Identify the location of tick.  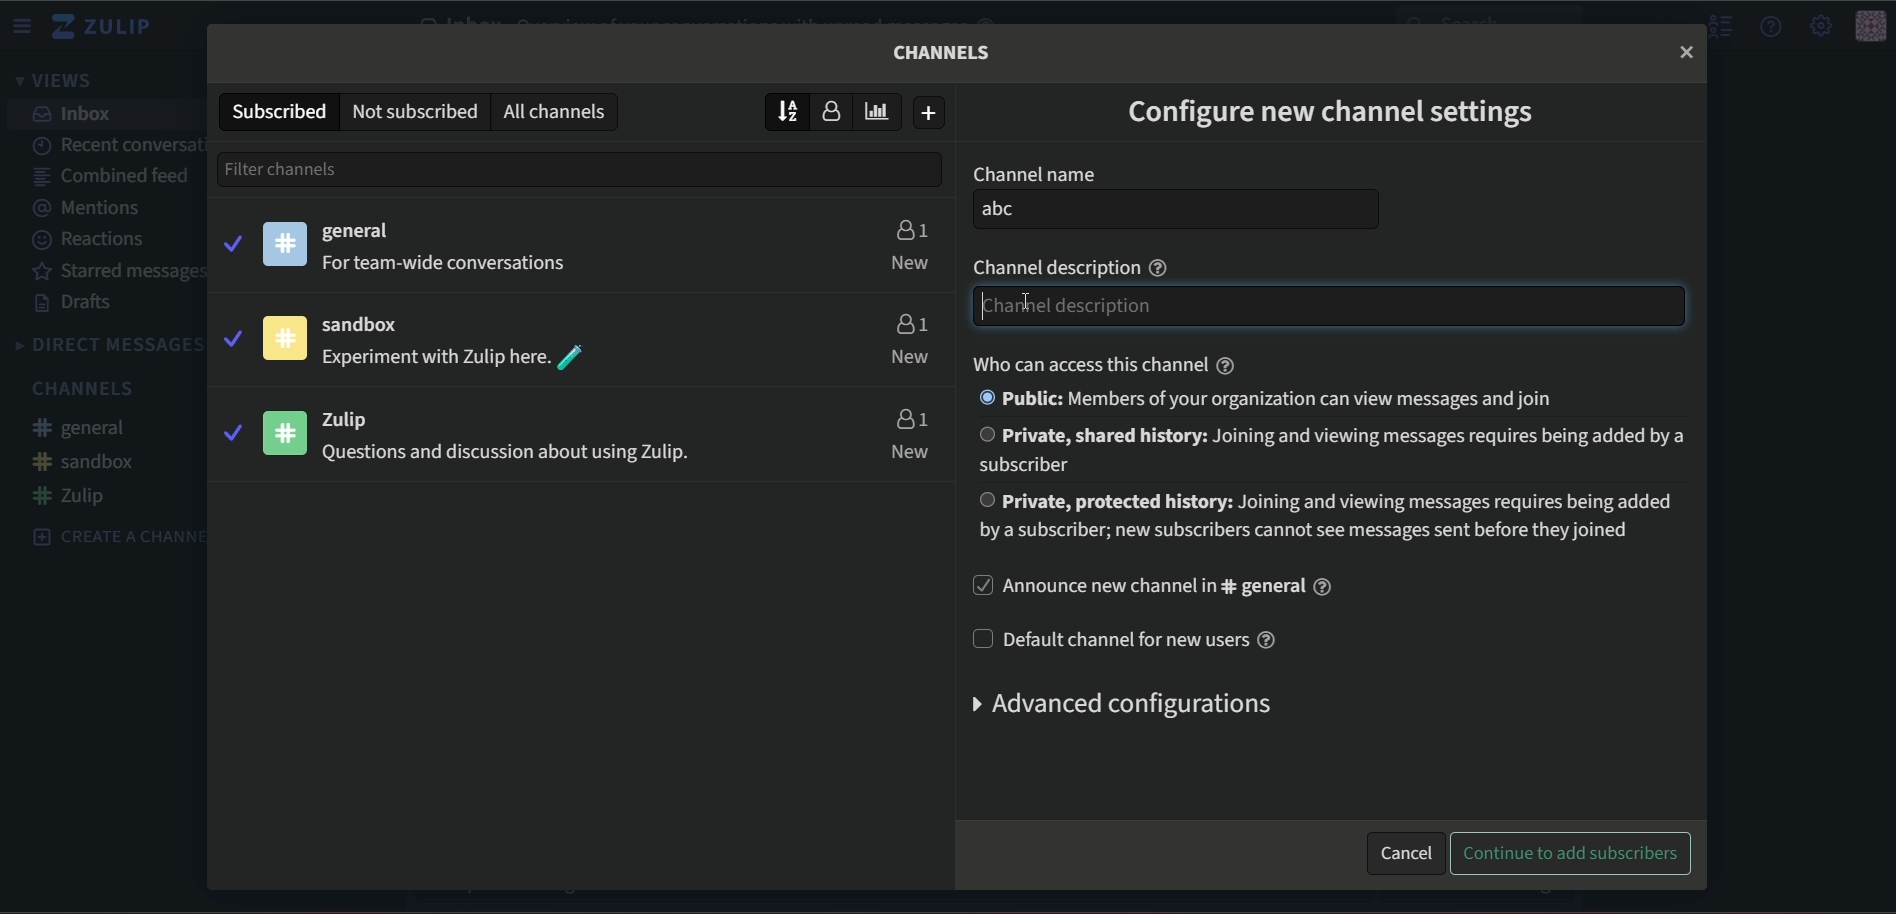
(230, 432).